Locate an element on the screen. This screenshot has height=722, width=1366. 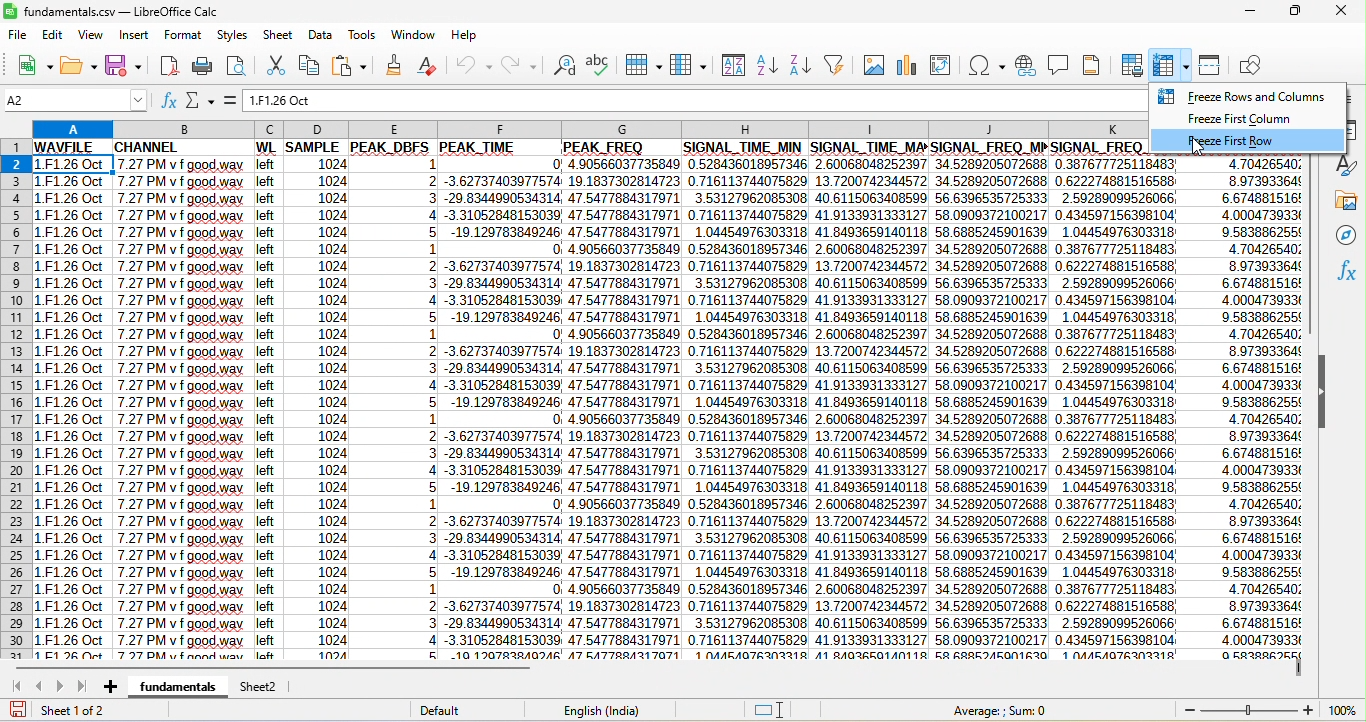
find replace is located at coordinates (566, 65).